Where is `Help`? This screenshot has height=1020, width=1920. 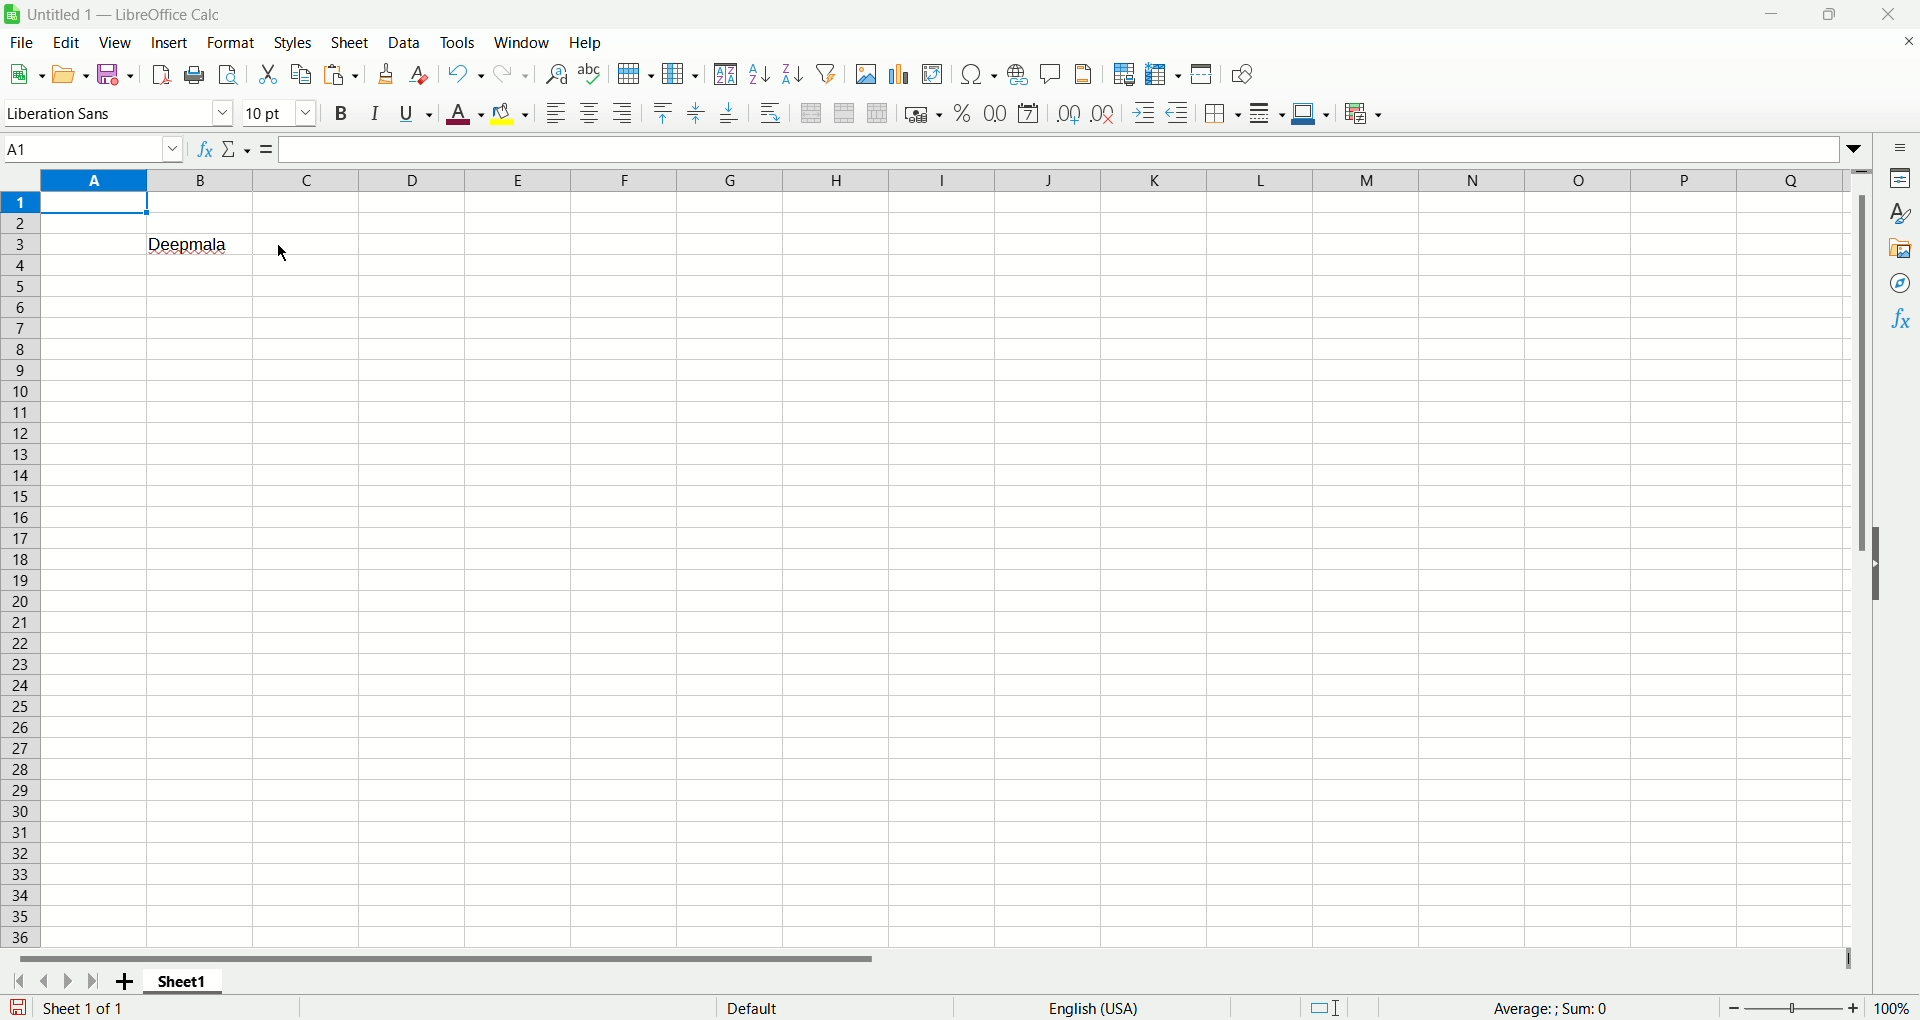 Help is located at coordinates (589, 42).